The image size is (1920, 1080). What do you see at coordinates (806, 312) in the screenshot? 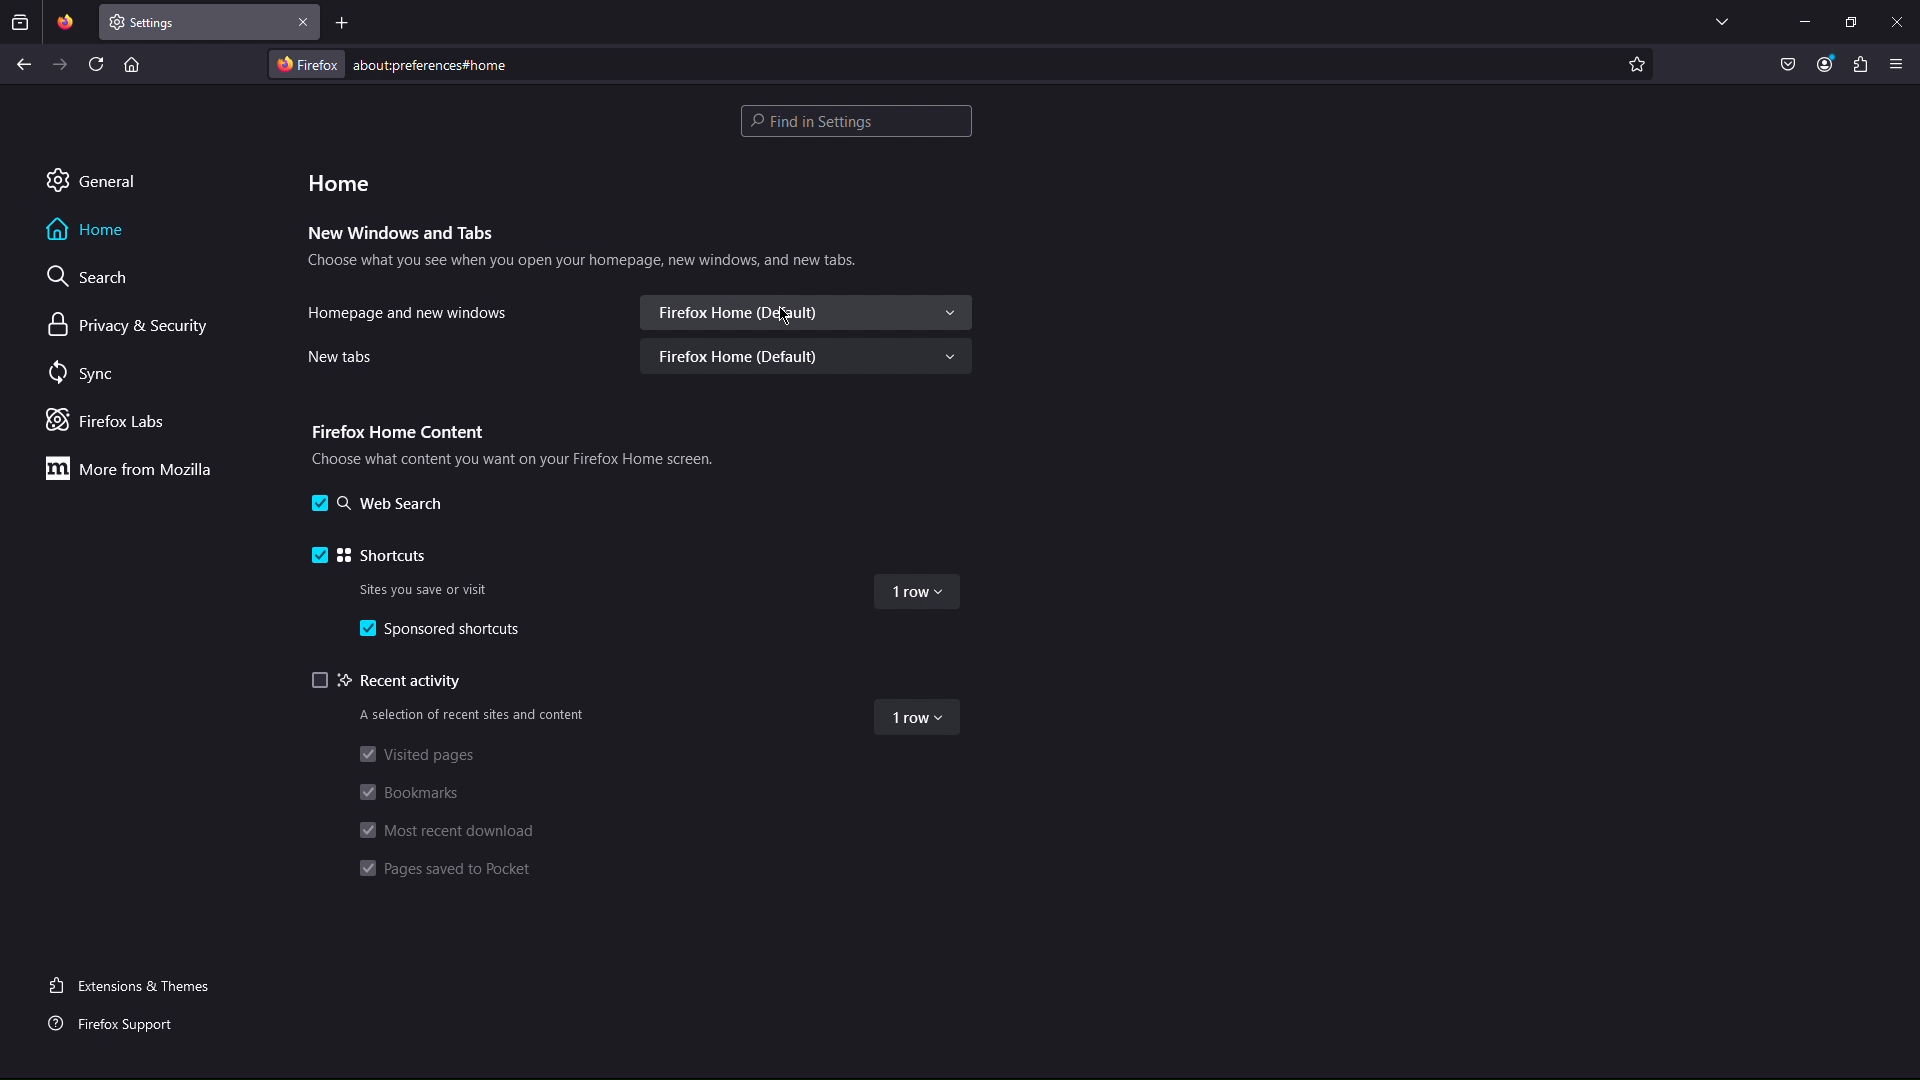
I see `Firefox Home (Default)` at bounding box center [806, 312].